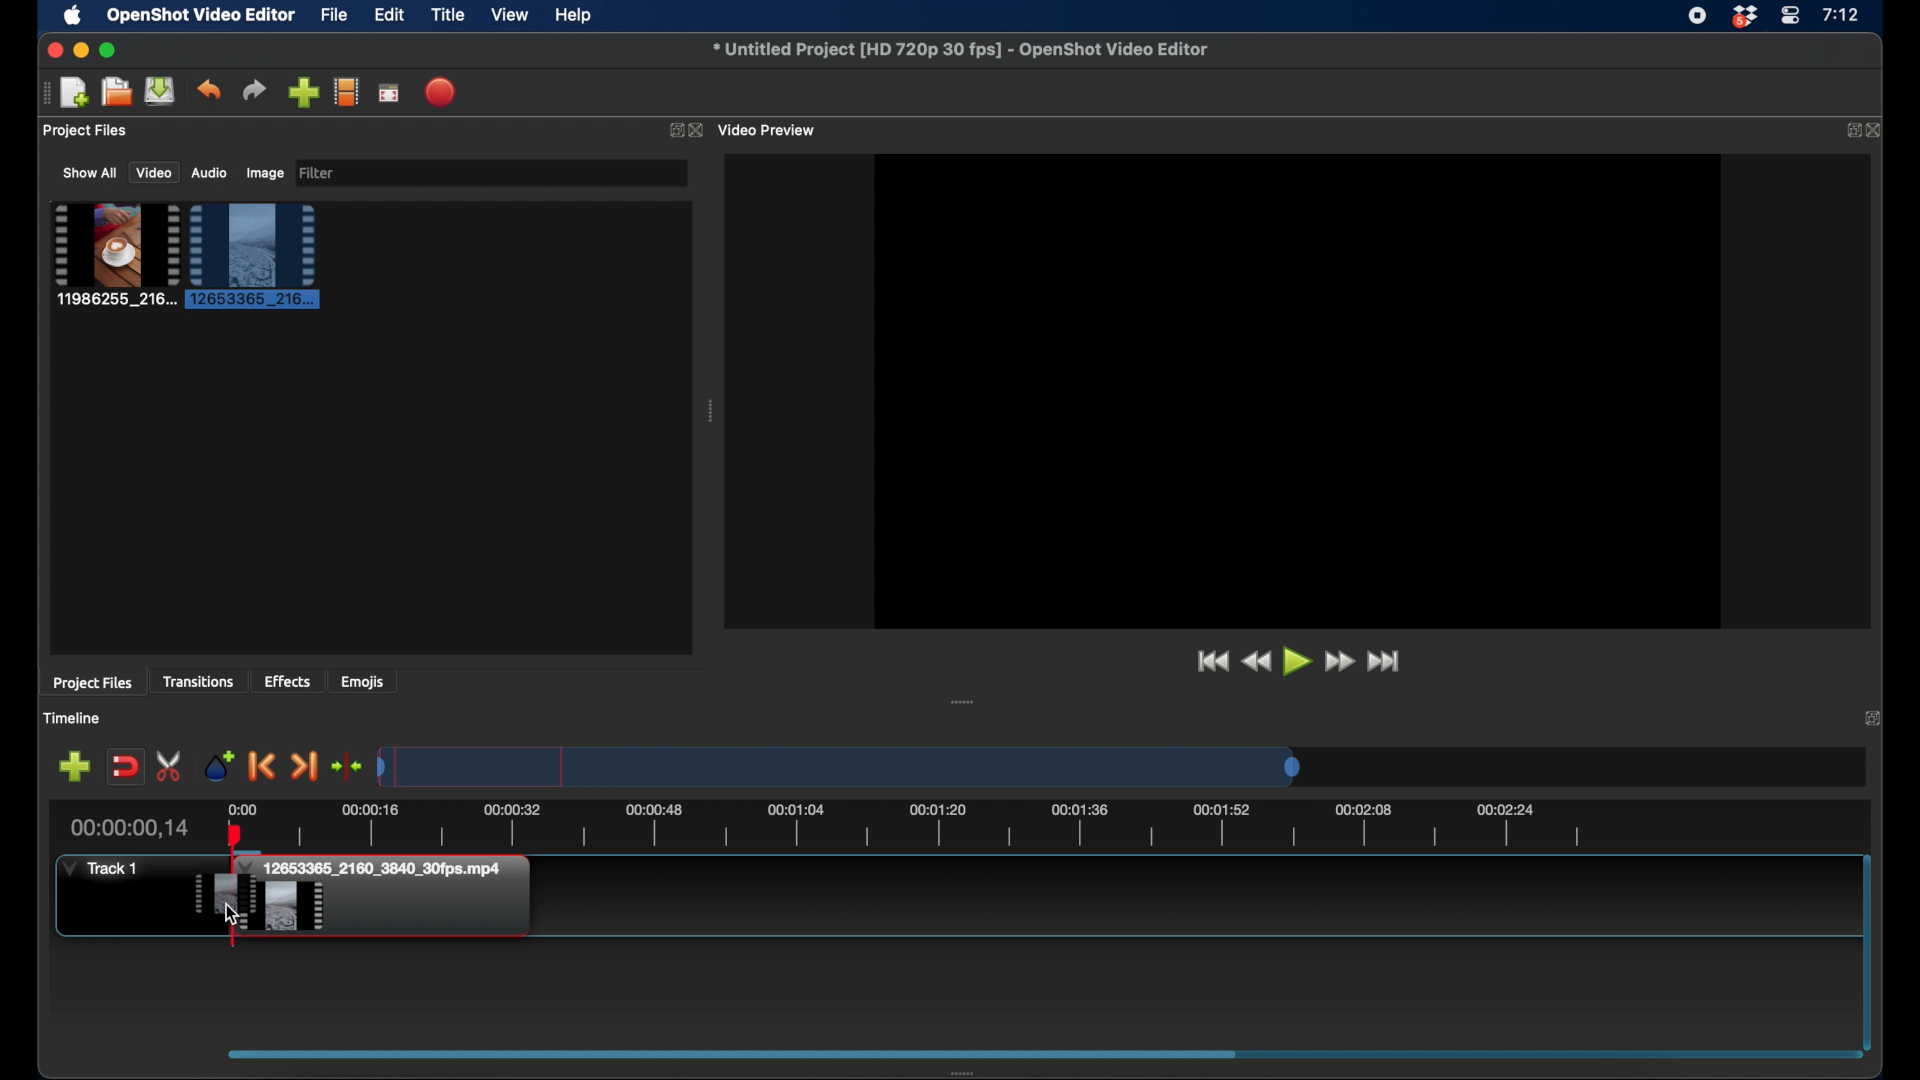  I want to click on effects, so click(288, 681).